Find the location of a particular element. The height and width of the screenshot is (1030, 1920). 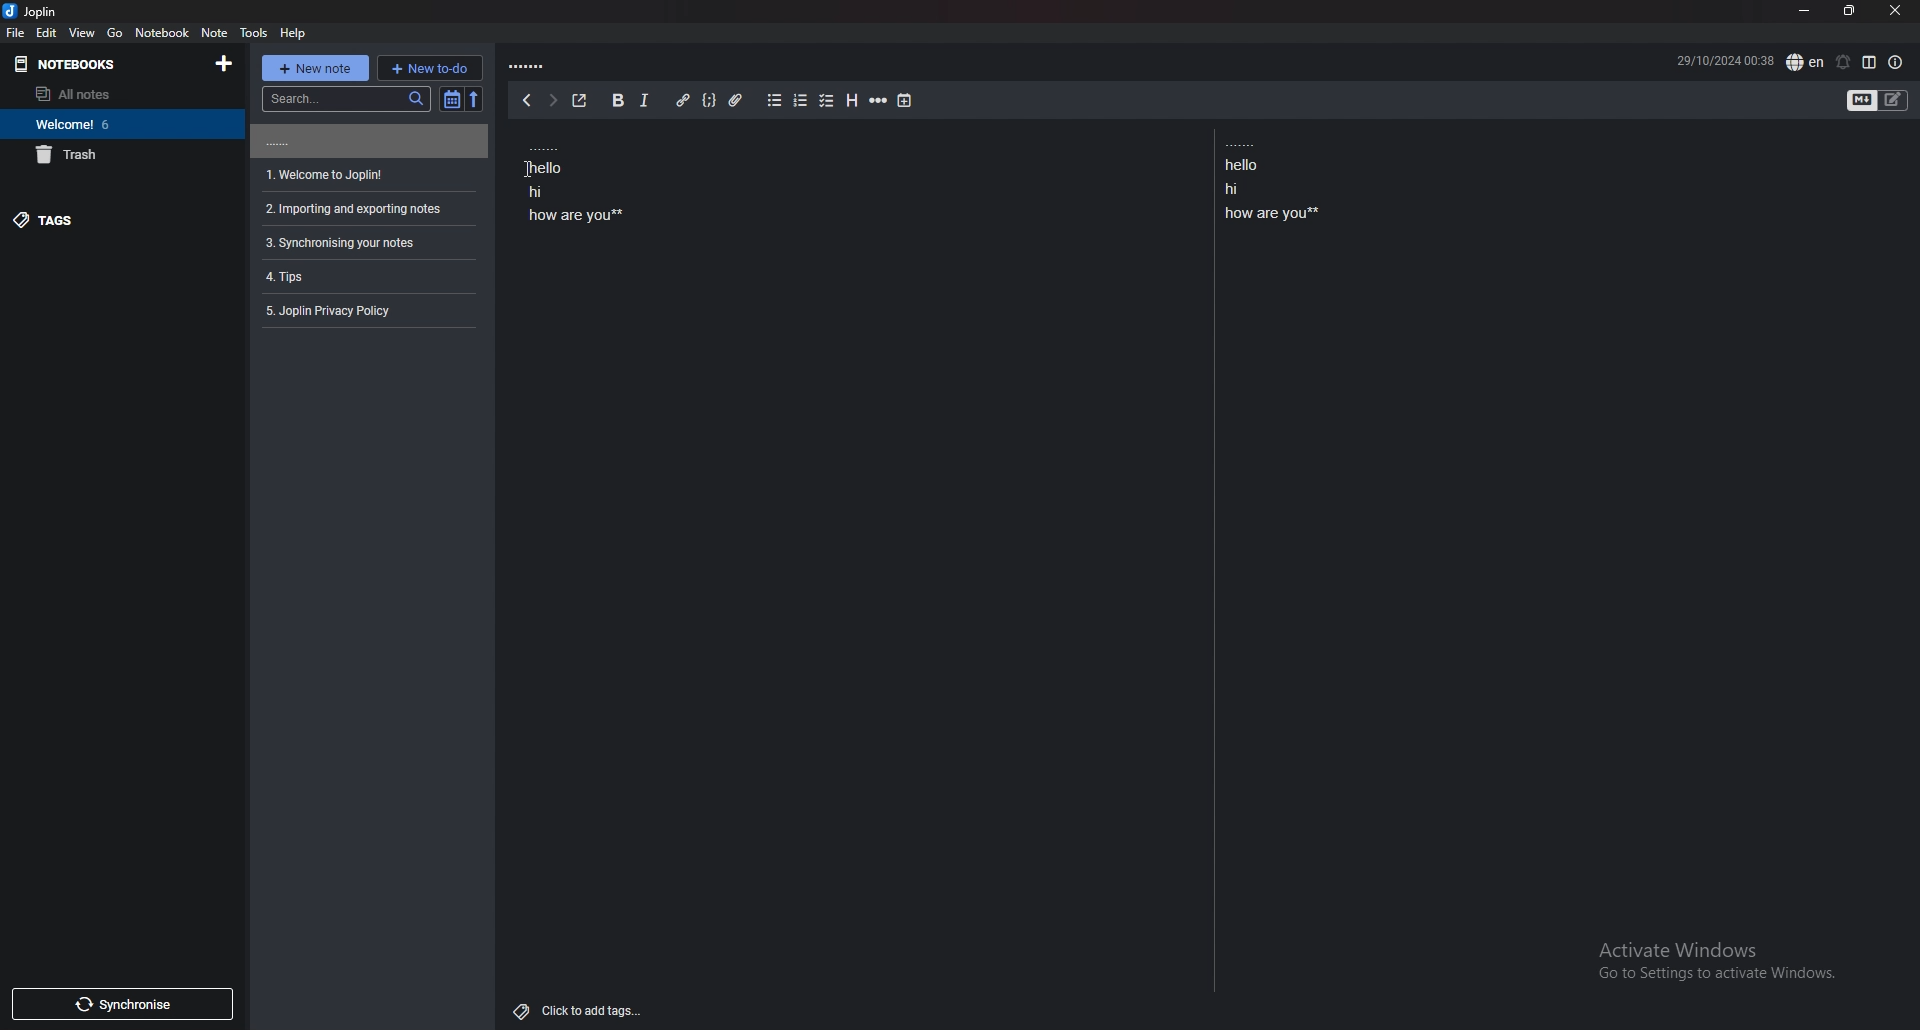

note is located at coordinates (366, 210).